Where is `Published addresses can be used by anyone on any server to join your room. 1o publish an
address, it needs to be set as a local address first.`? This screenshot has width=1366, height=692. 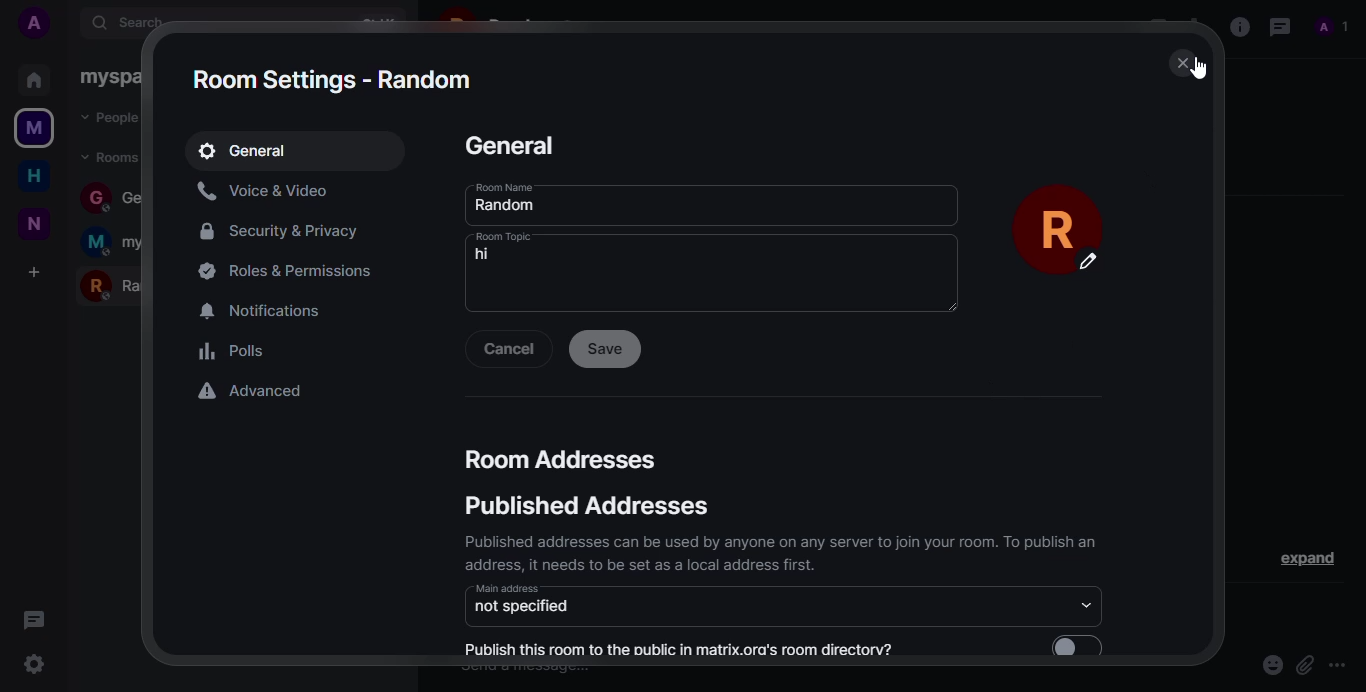 Published addresses can be used by anyone on any server to join your room. 1o publish an
address, it needs to be set as a local address first. is located at coordinates (772, 557).